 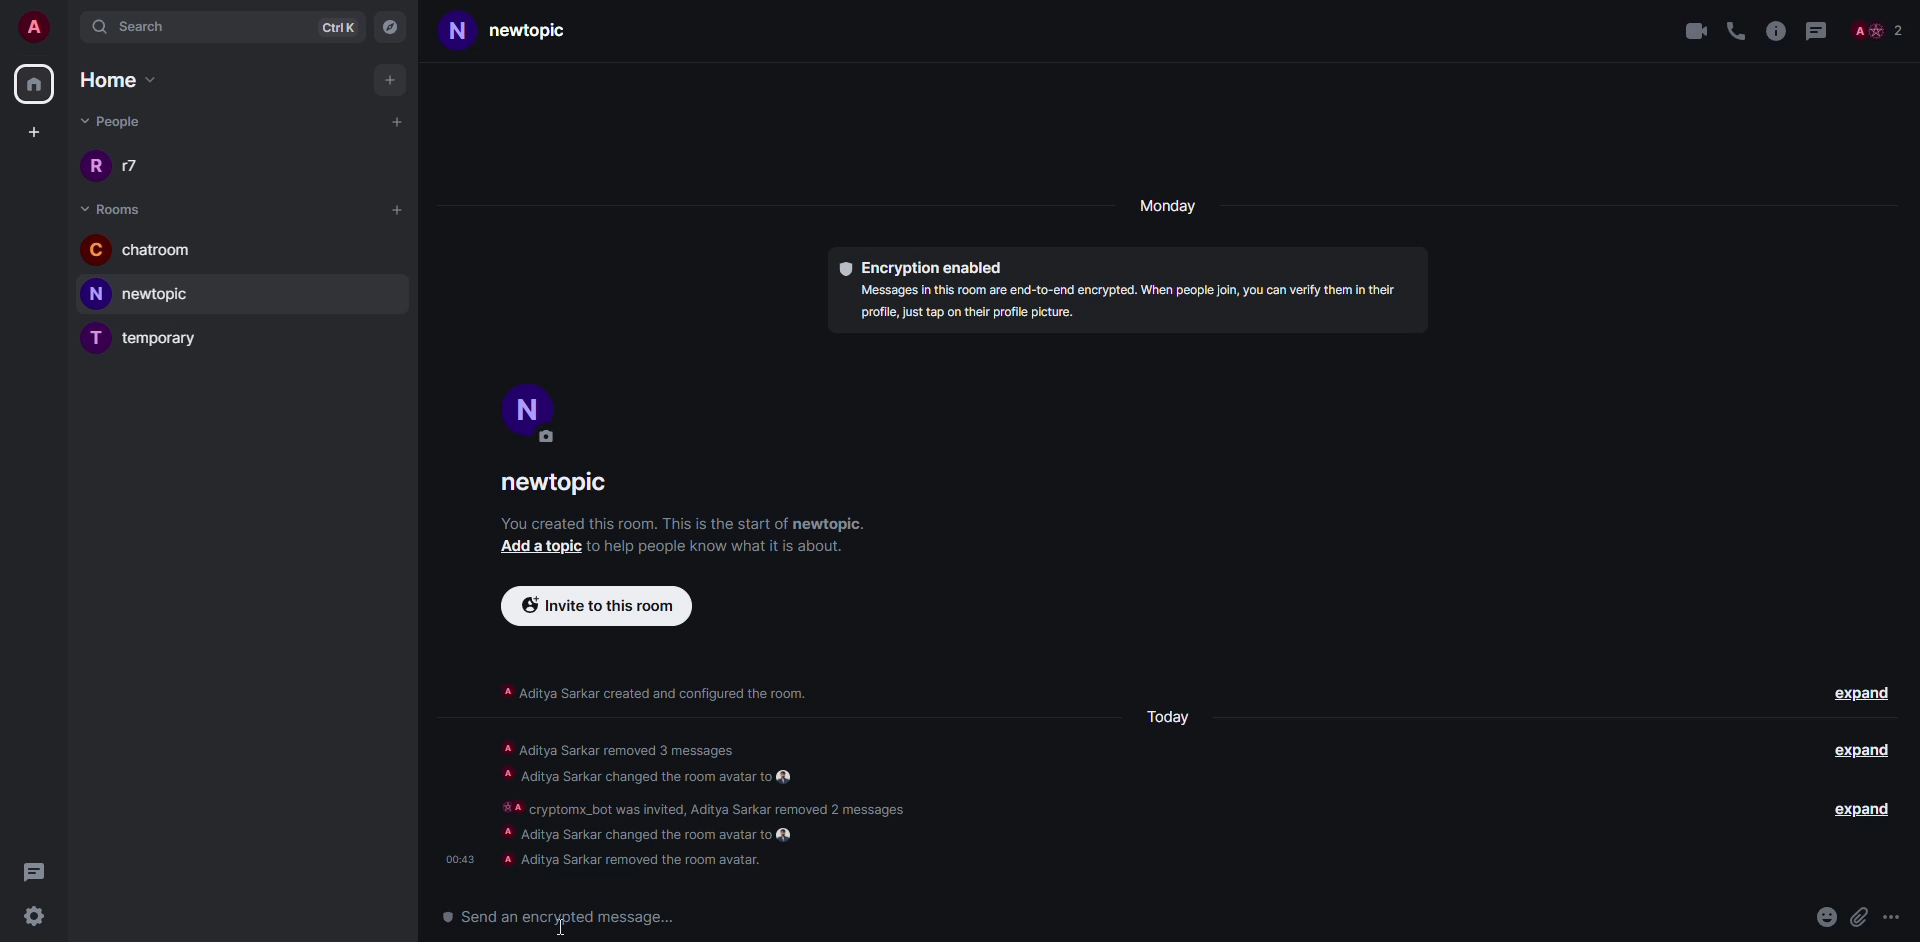 What do you see at coordinates (1693, 30) in the screenshot?
I see `video call` at bounding box center [1693, 30].